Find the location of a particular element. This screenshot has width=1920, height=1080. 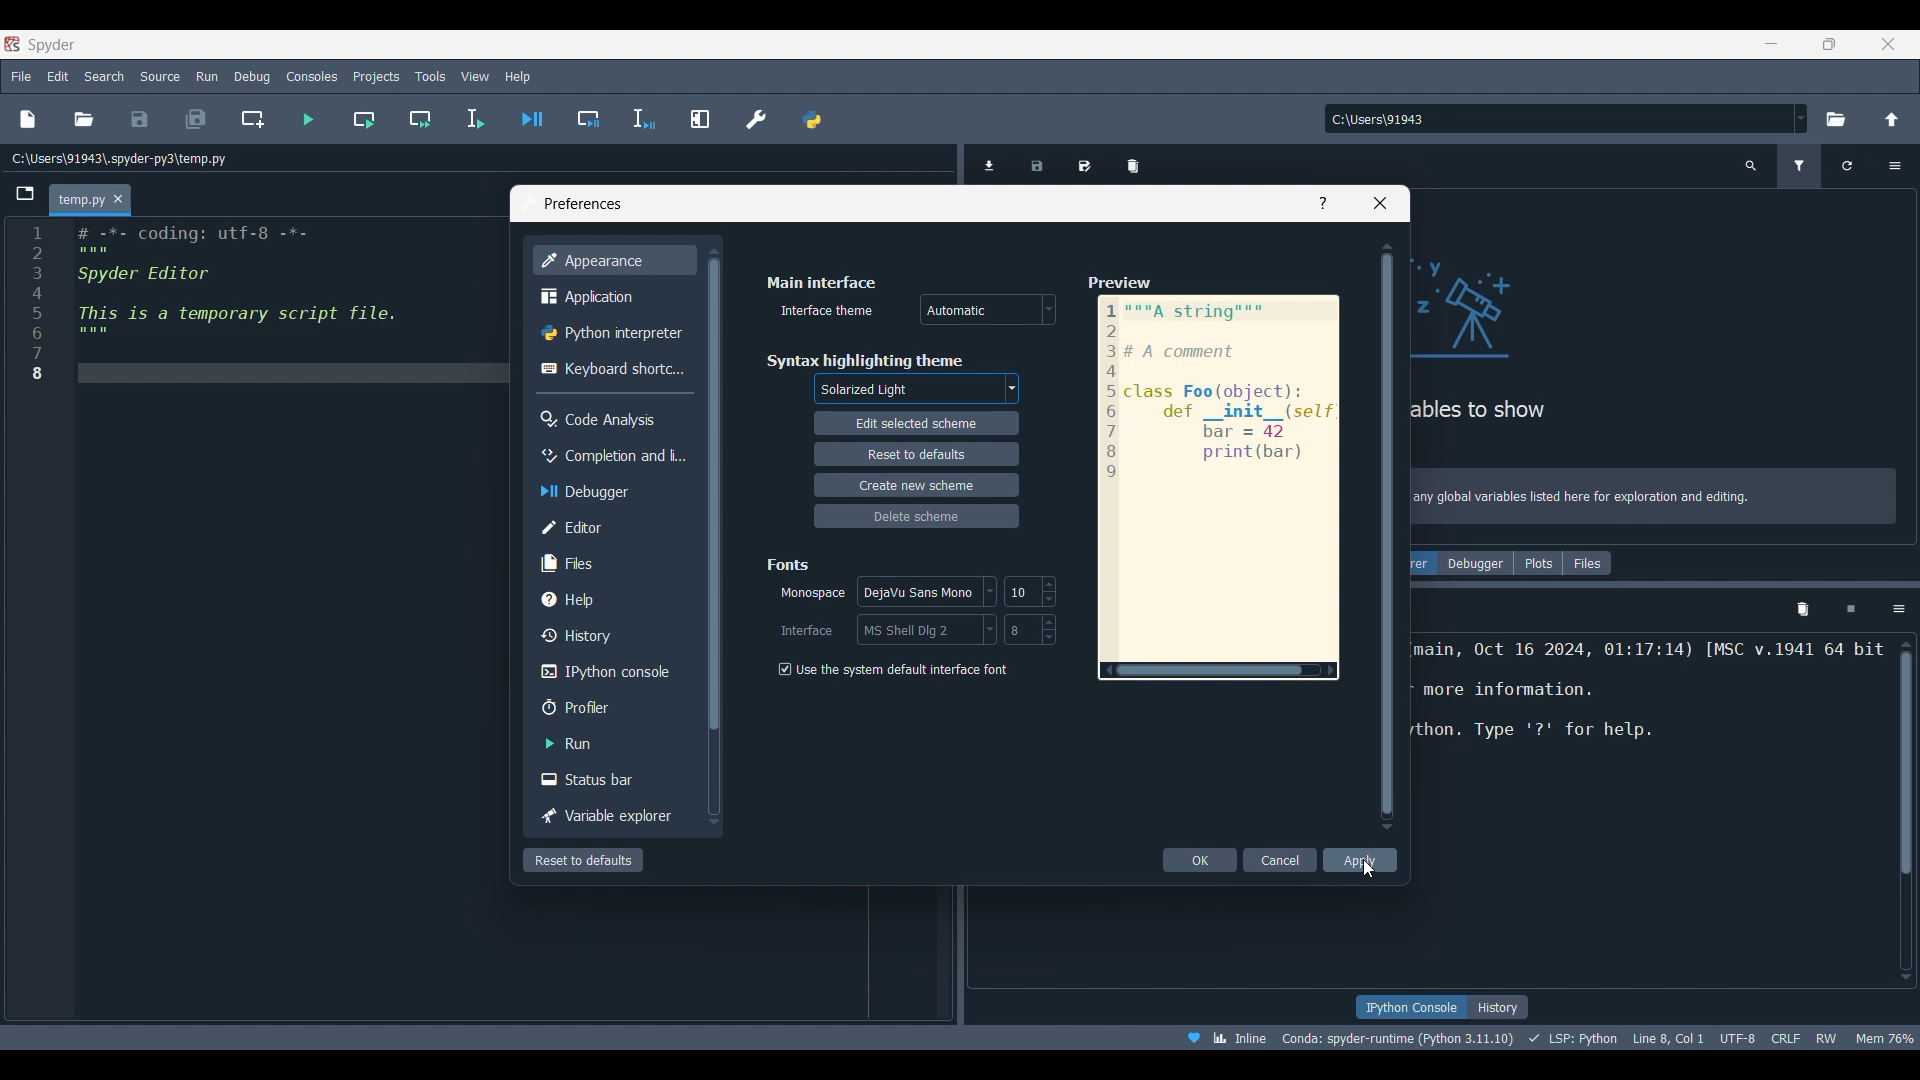

programming language is located at coordinates (1573, 1038).